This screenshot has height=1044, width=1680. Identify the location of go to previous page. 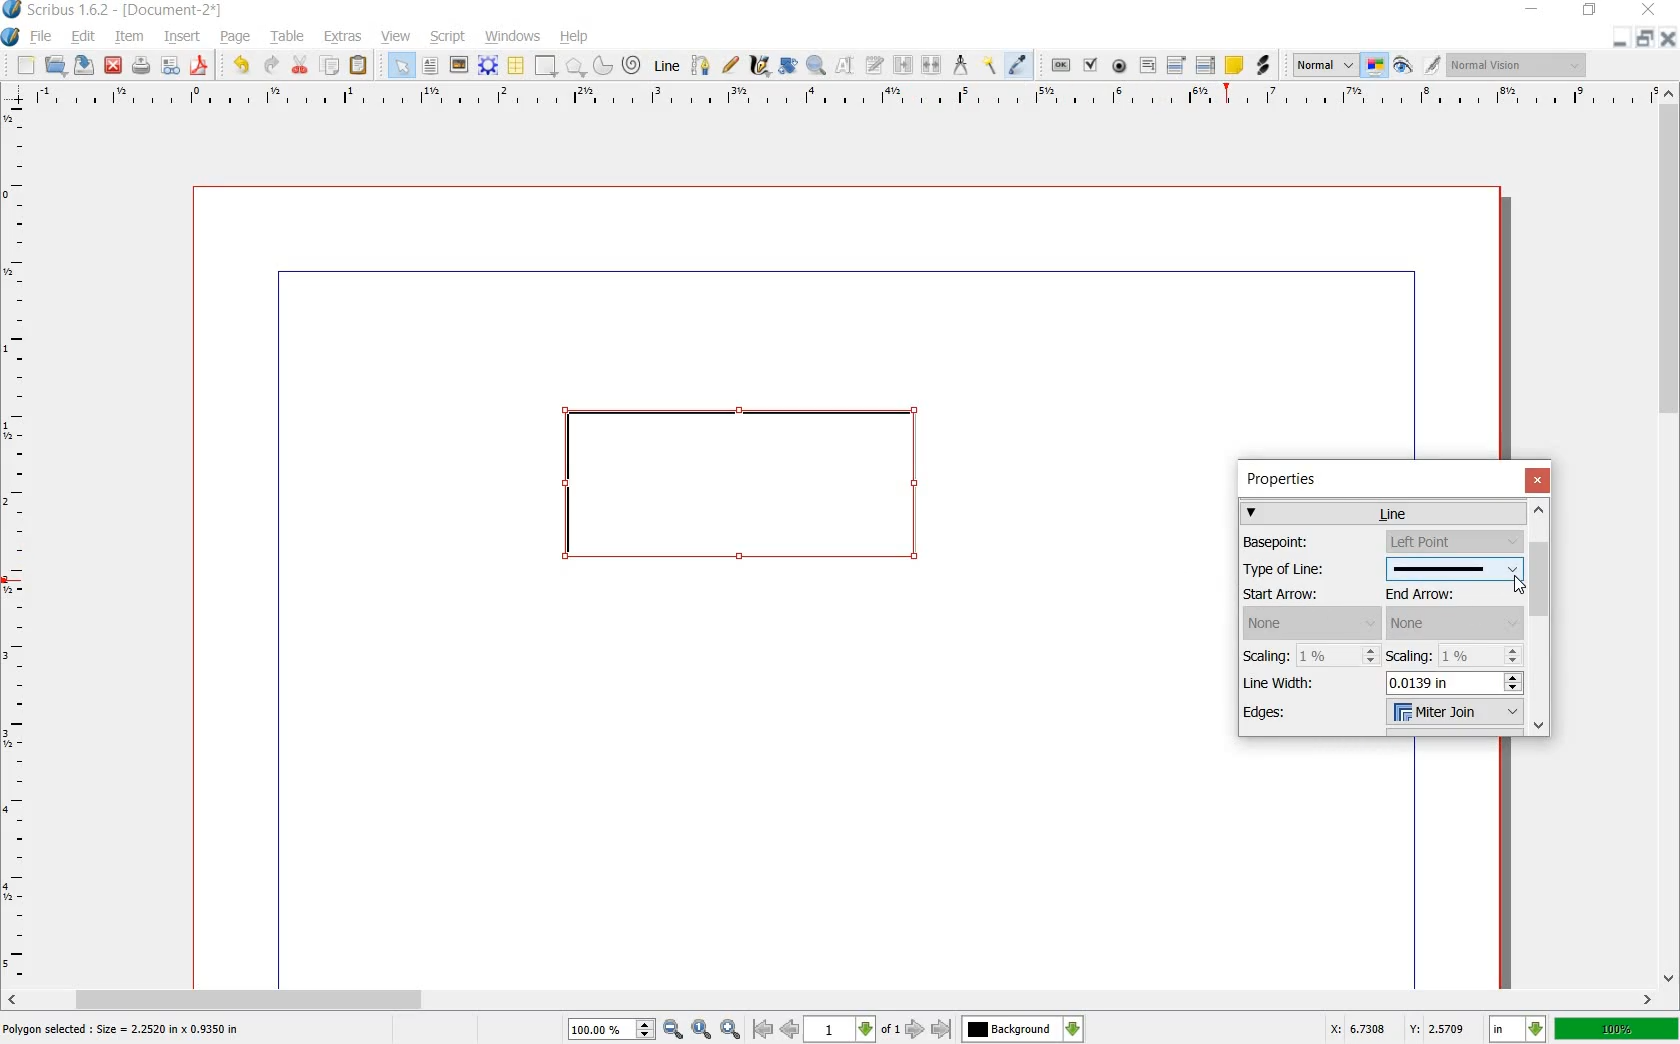
(789, 1029).